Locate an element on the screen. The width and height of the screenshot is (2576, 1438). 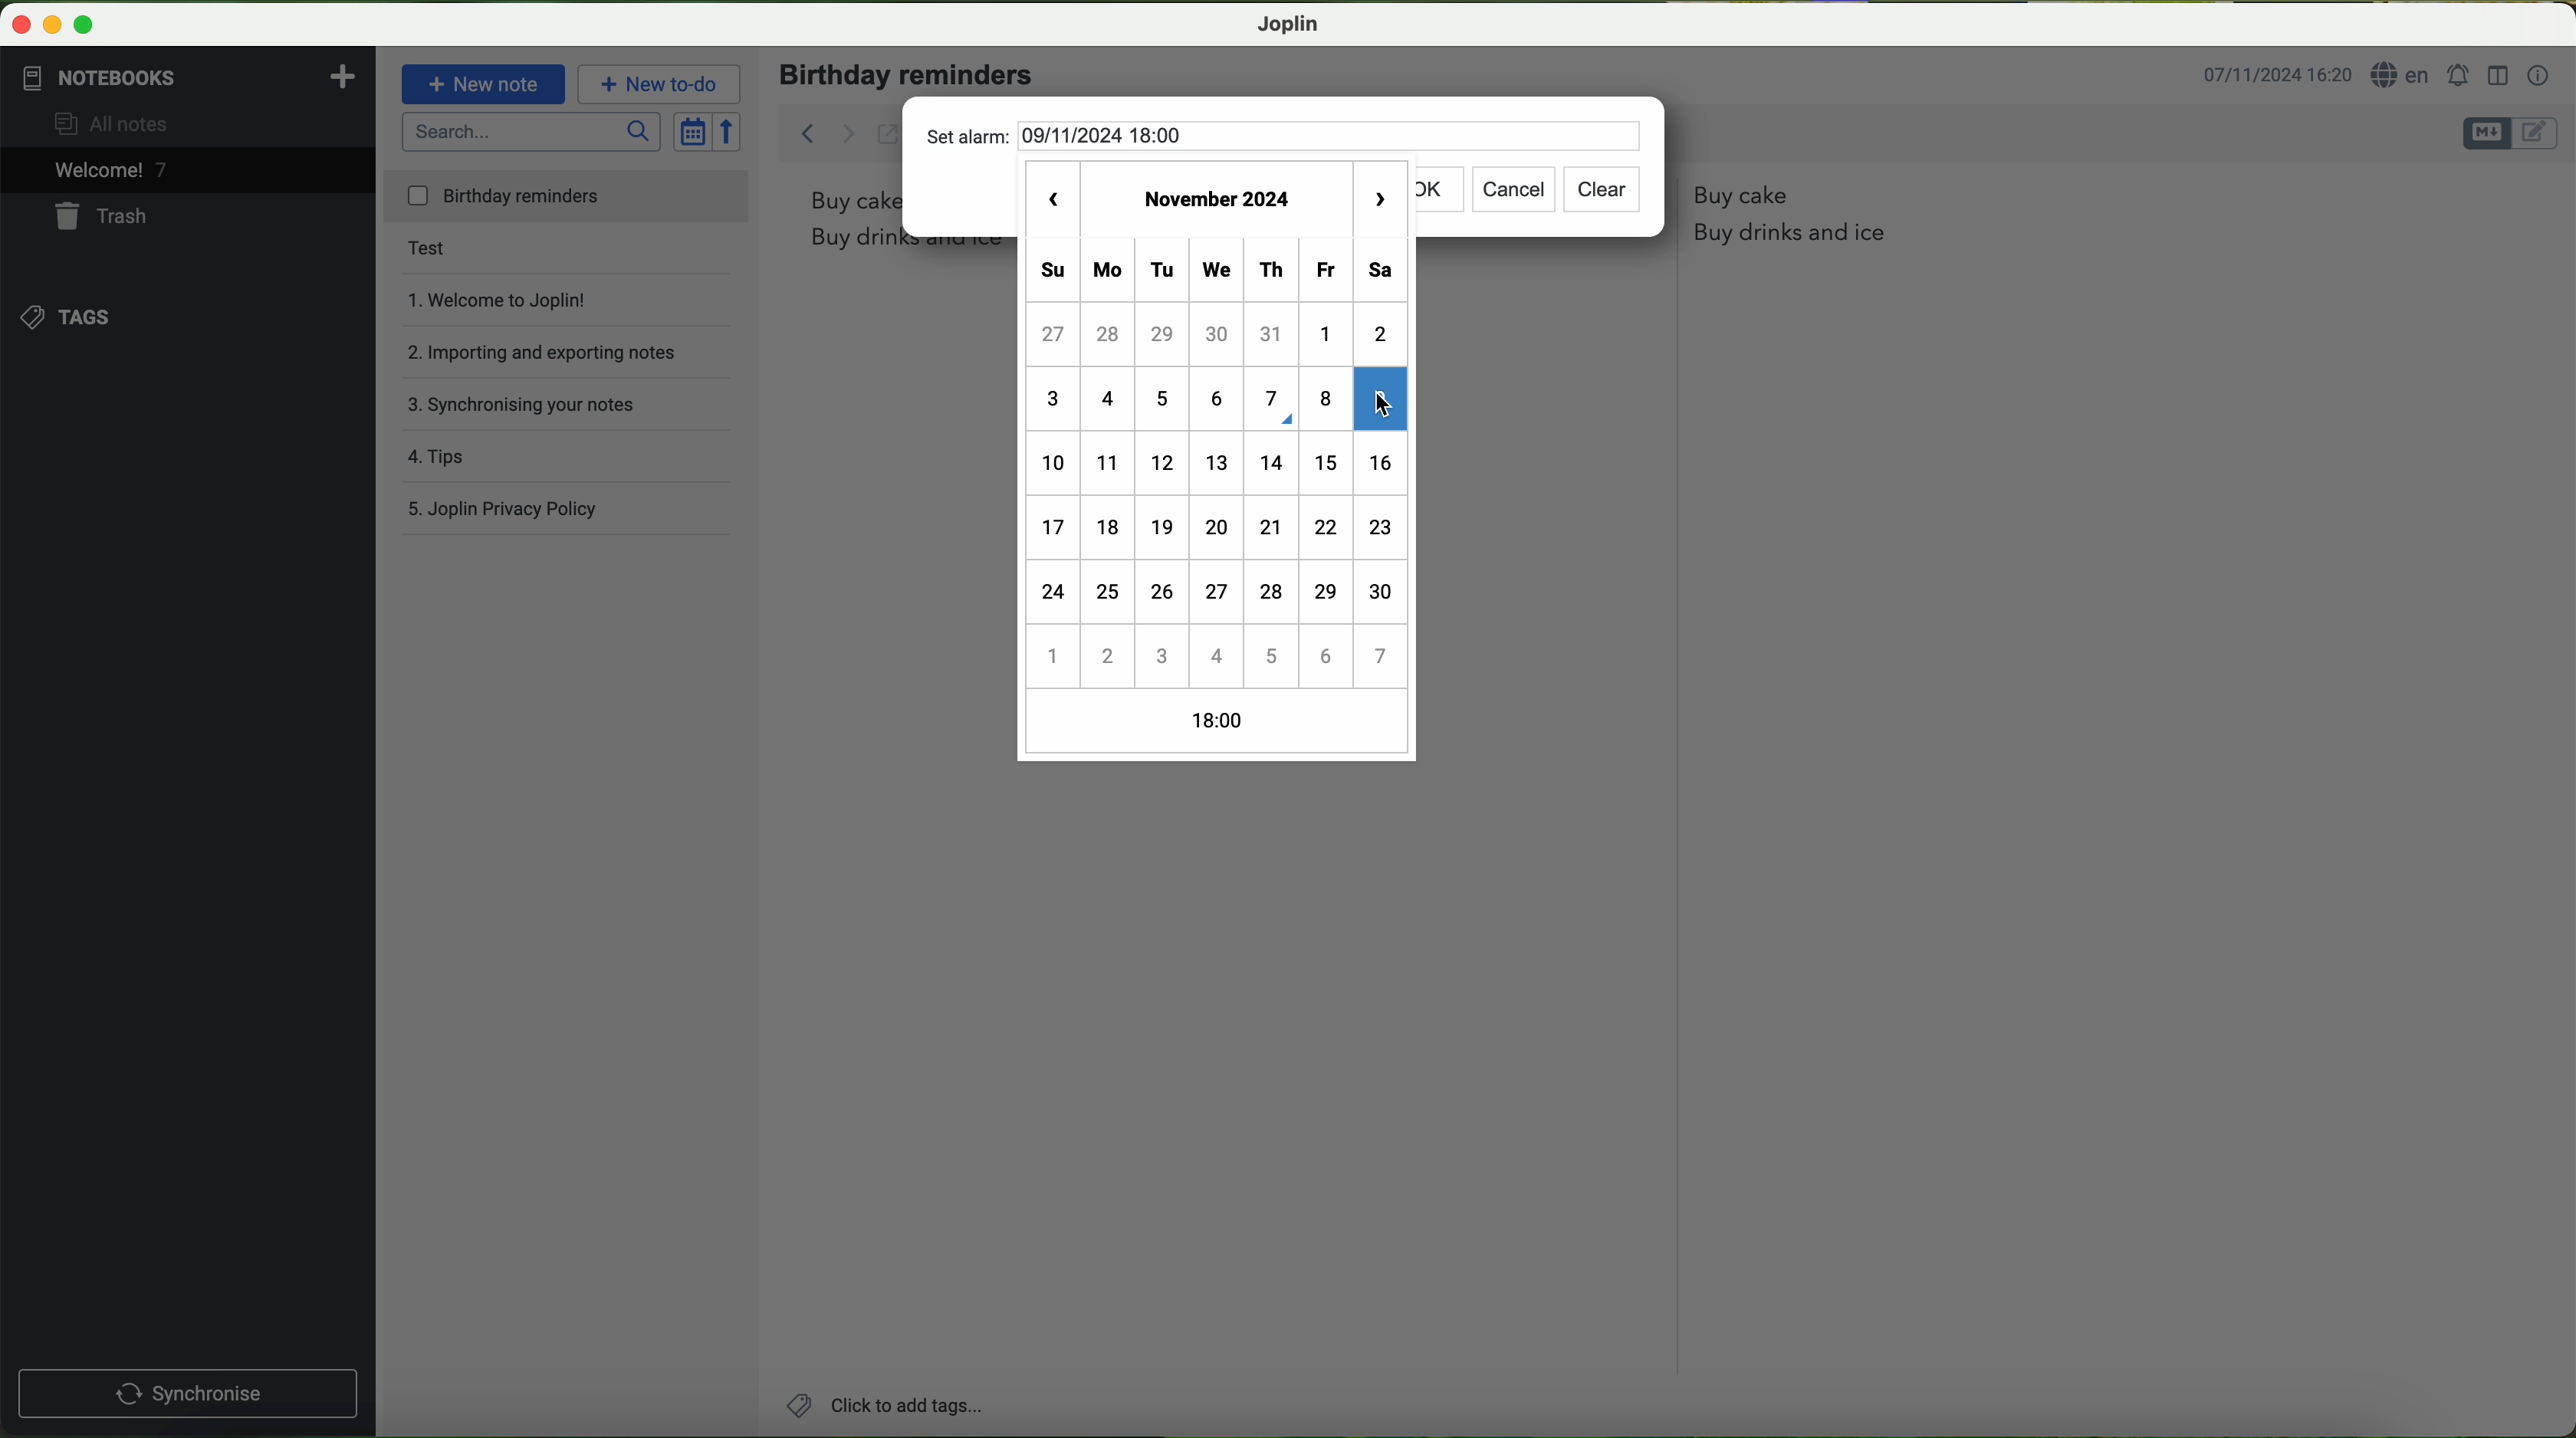
toggle sort order field is located at coordinates (691, 131).